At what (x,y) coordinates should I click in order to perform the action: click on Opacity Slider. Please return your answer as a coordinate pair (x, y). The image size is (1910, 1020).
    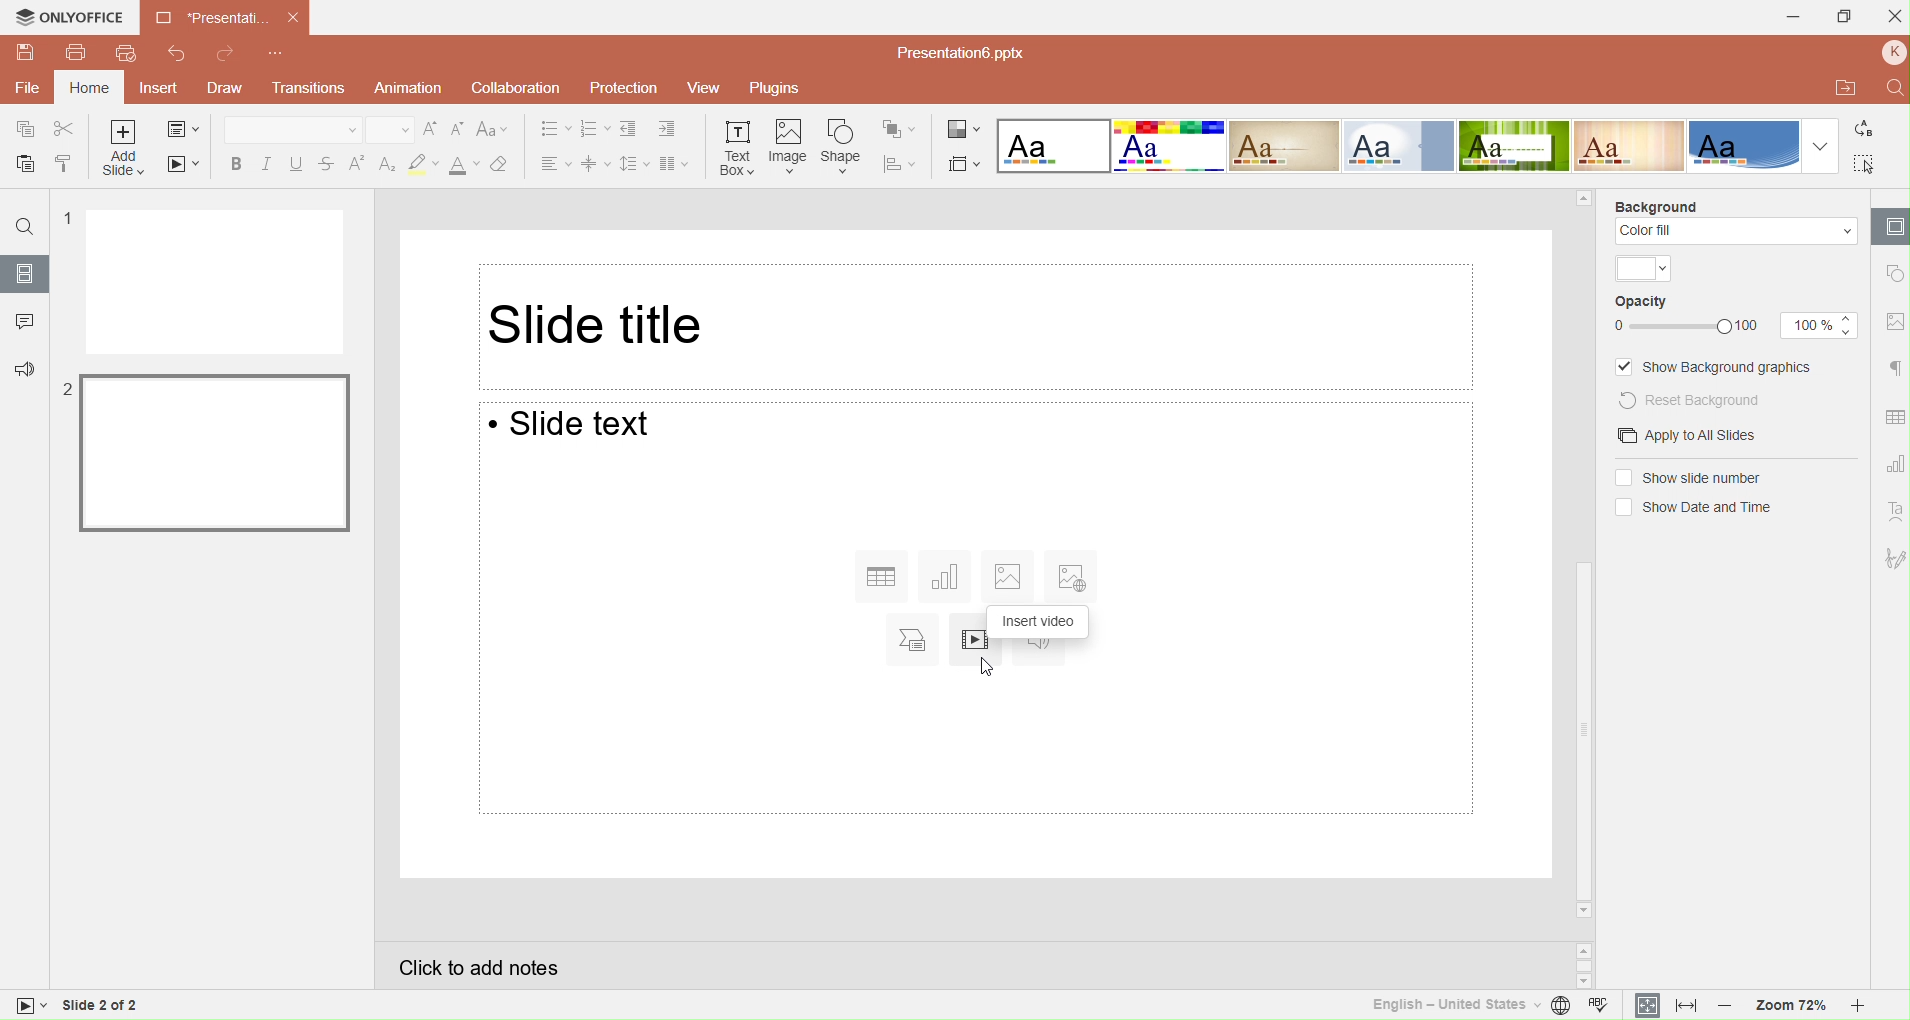
    Looking at the image, I should click on (1690, 327).